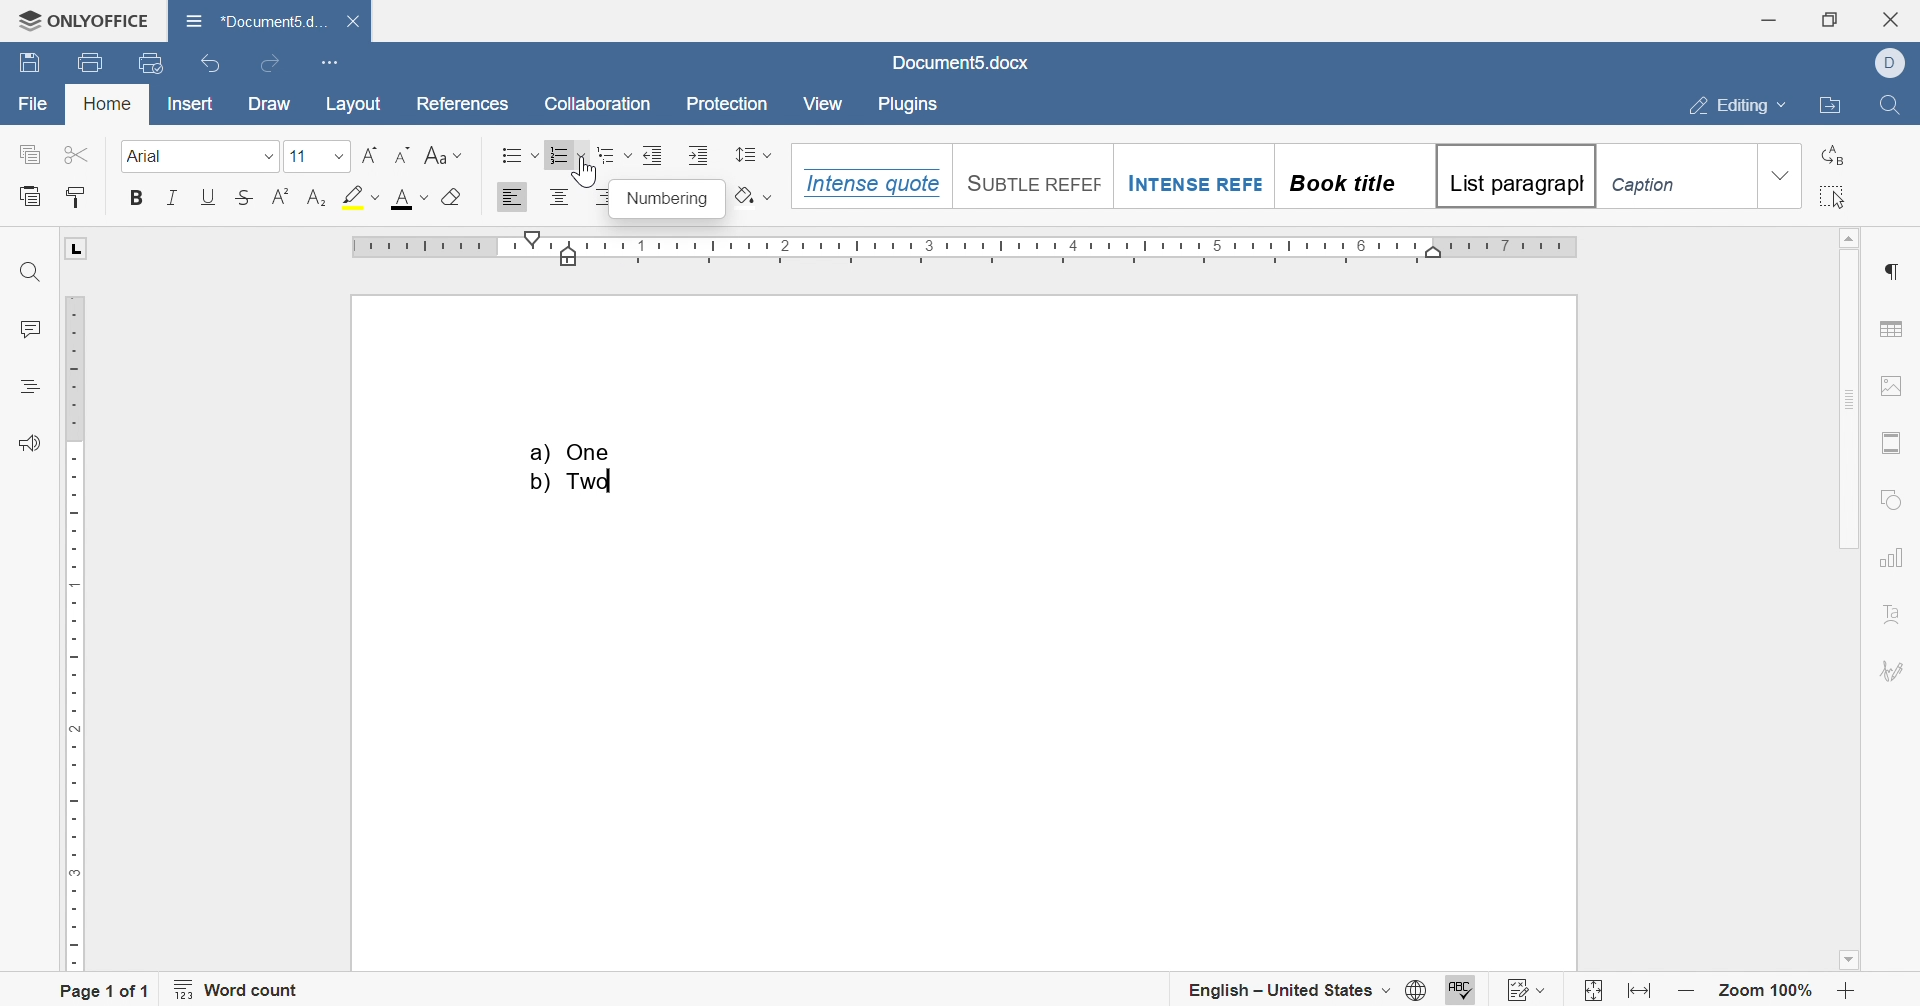  I want to click on shape settings, so click(1889, 501).